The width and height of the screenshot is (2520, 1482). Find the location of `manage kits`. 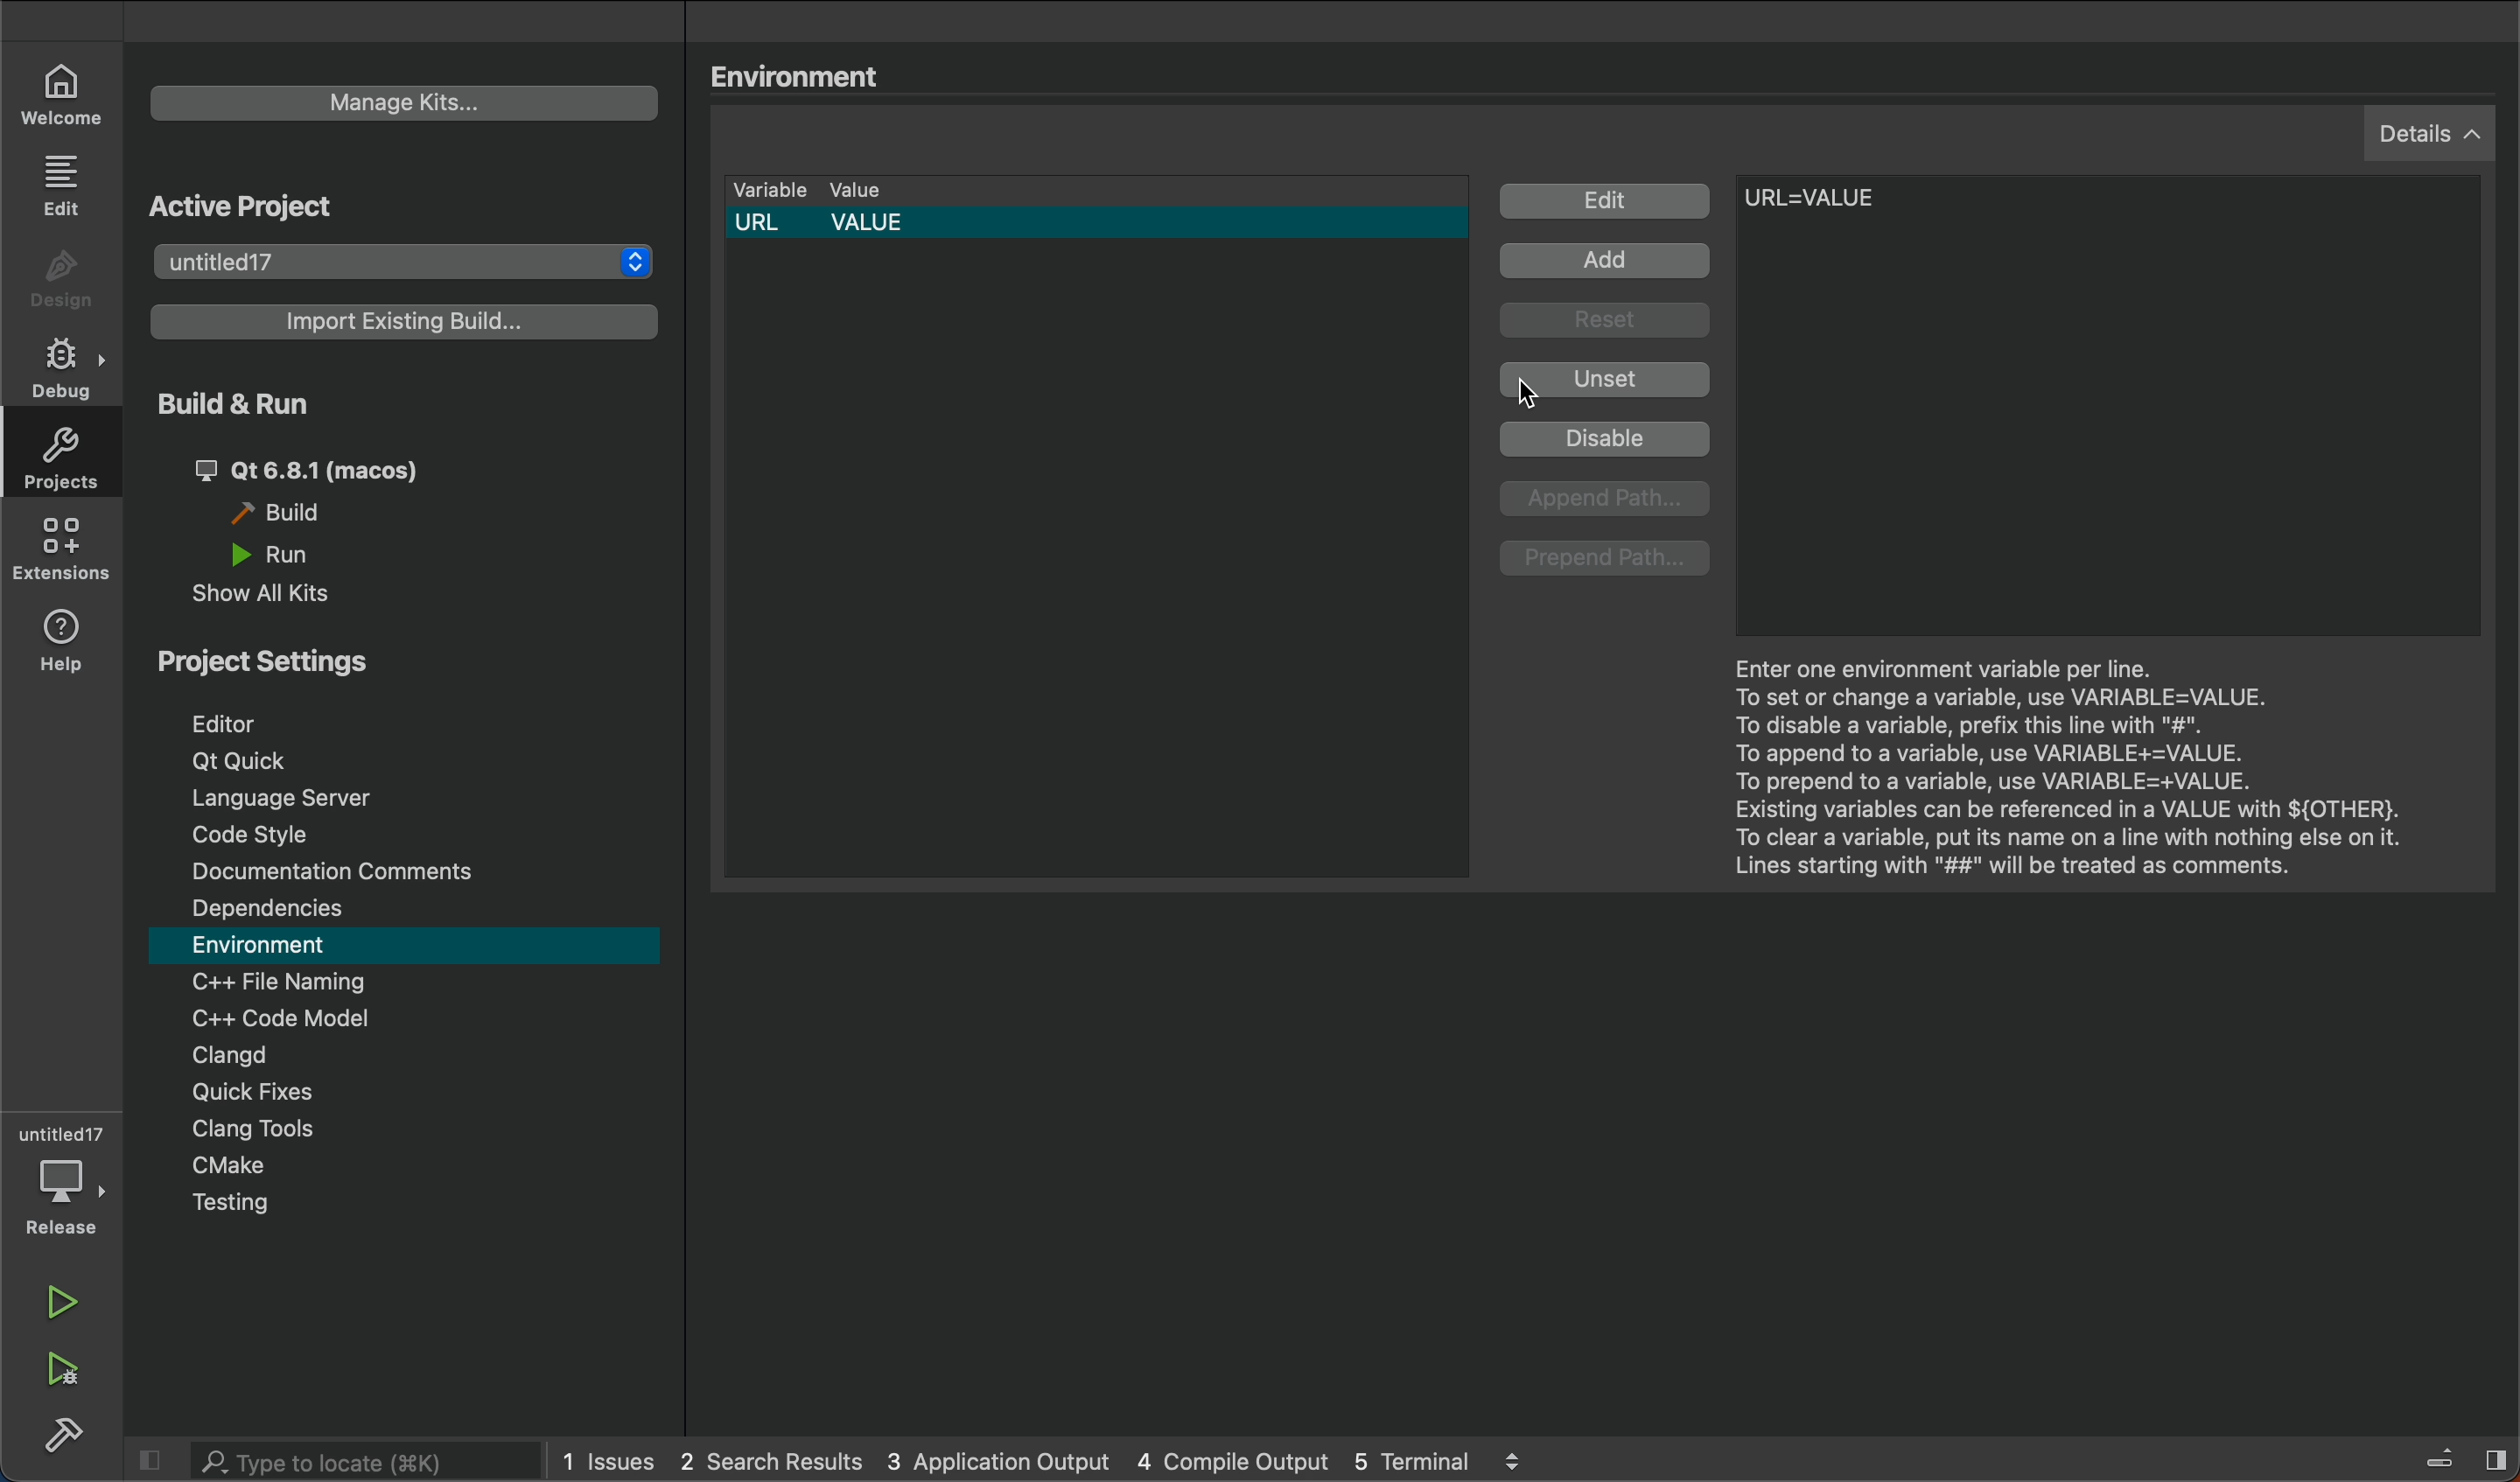

manage kits is located at coordinates (369, 104).